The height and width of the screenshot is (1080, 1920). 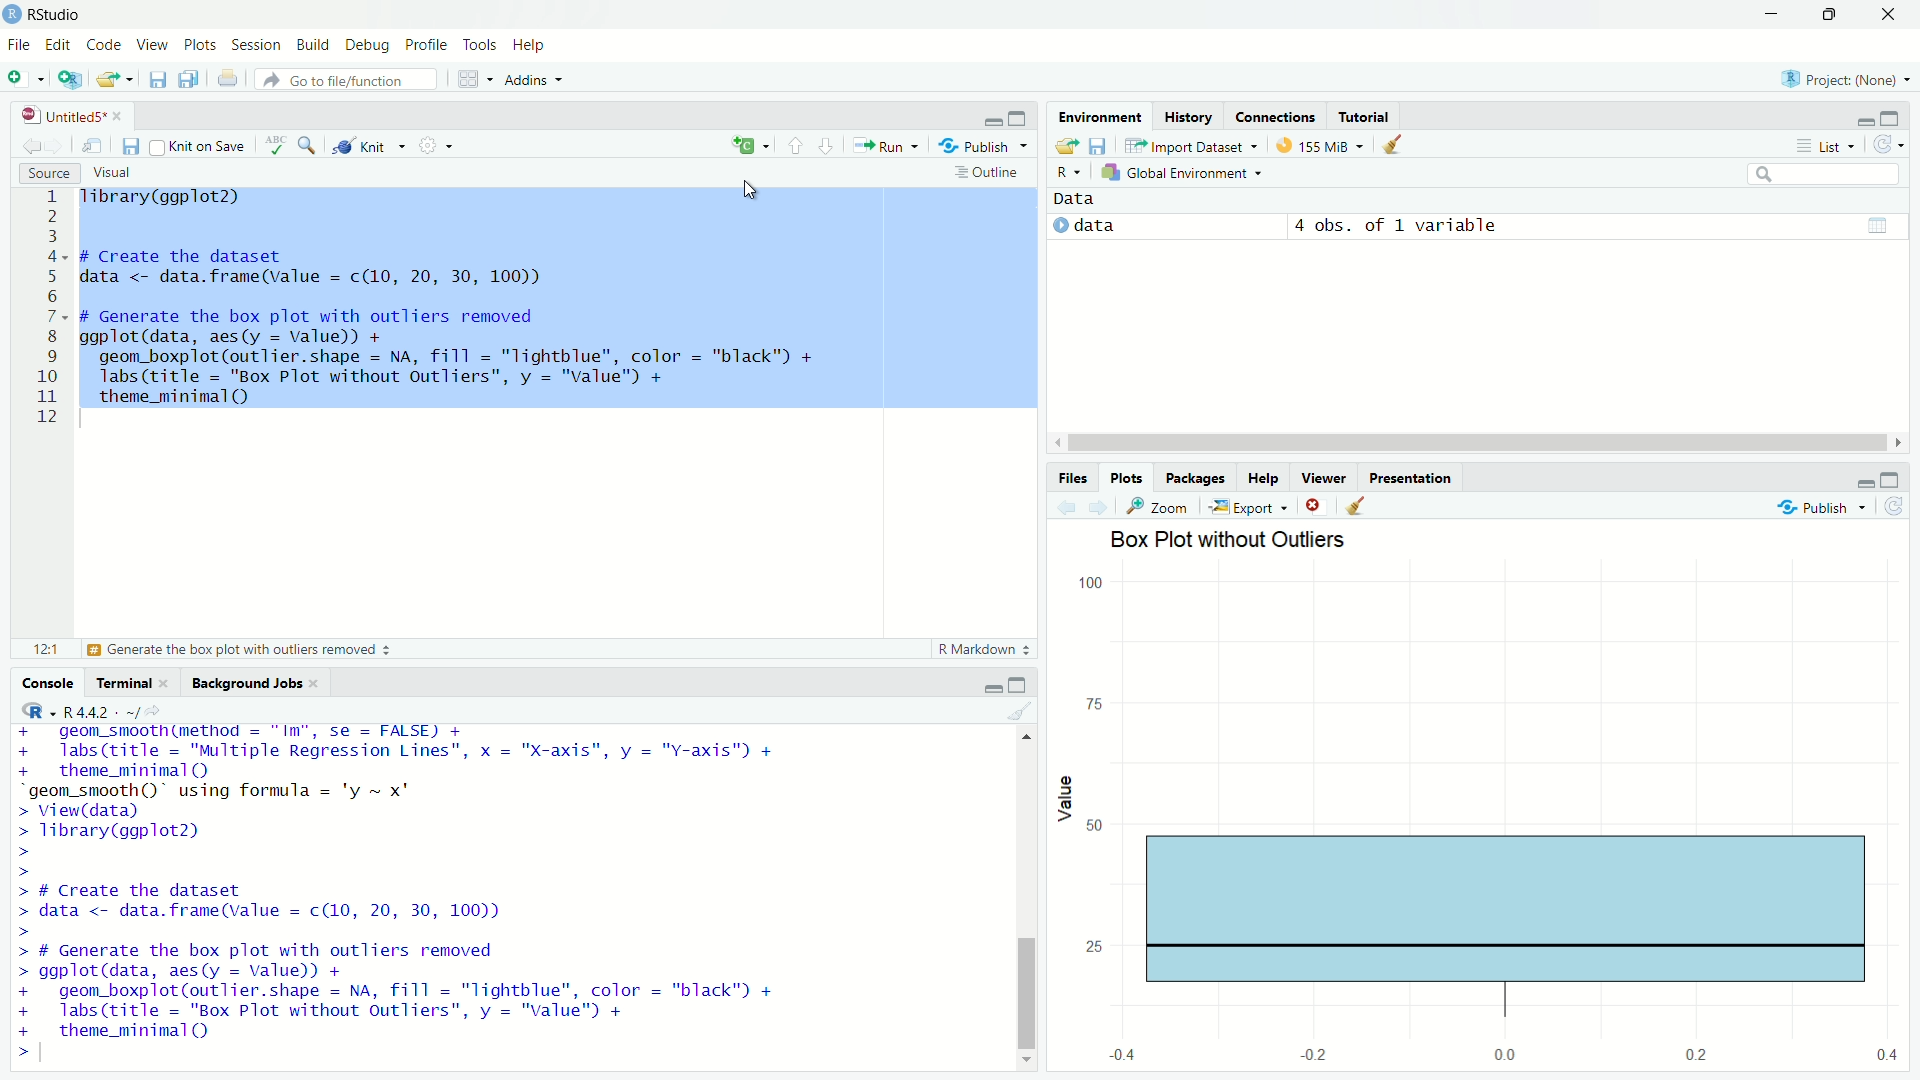 I want to click on settings, so click(x=425, y=146).